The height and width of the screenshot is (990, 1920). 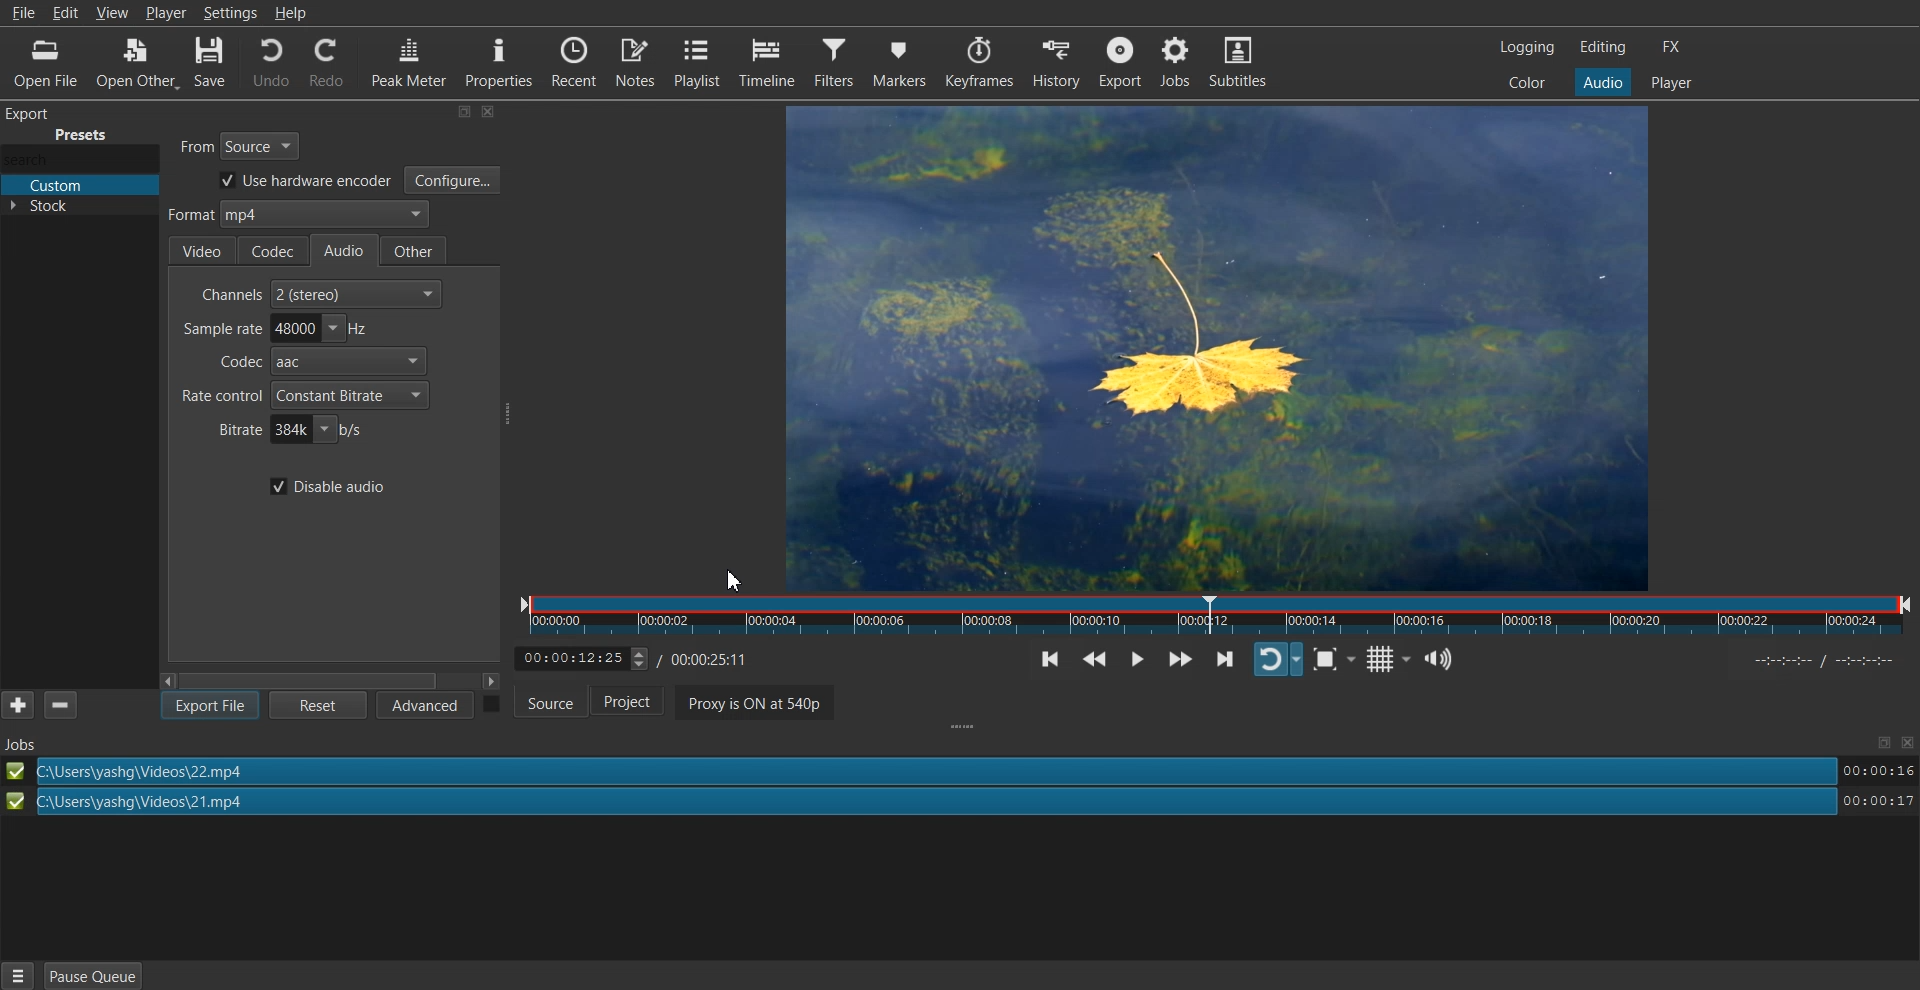 I want to click on History, so click(x=1057, y=61).